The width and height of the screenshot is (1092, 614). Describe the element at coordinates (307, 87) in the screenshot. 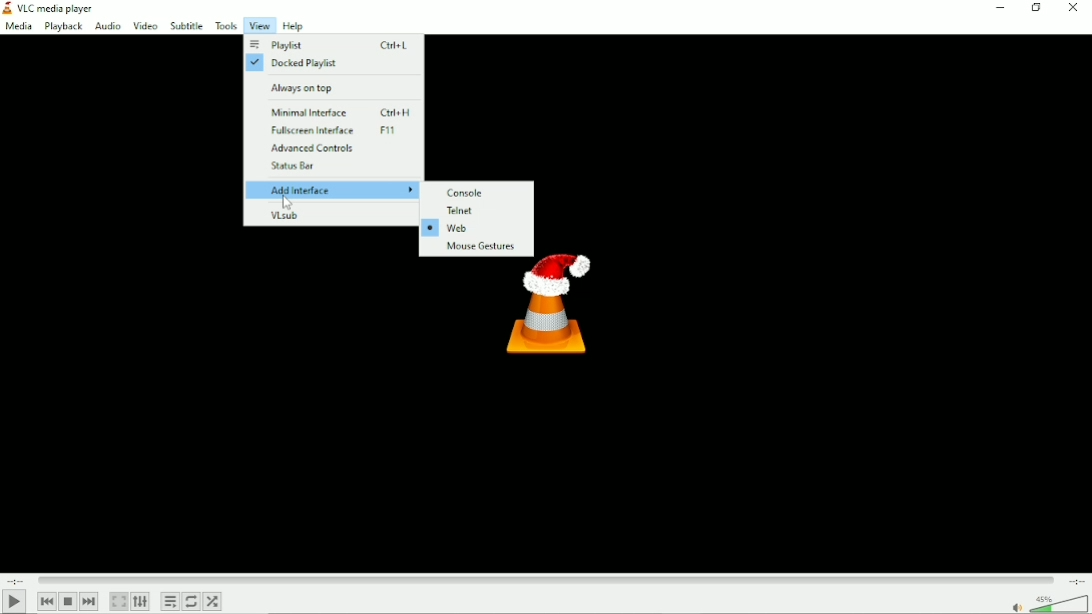

I see `Always on top` at that location.